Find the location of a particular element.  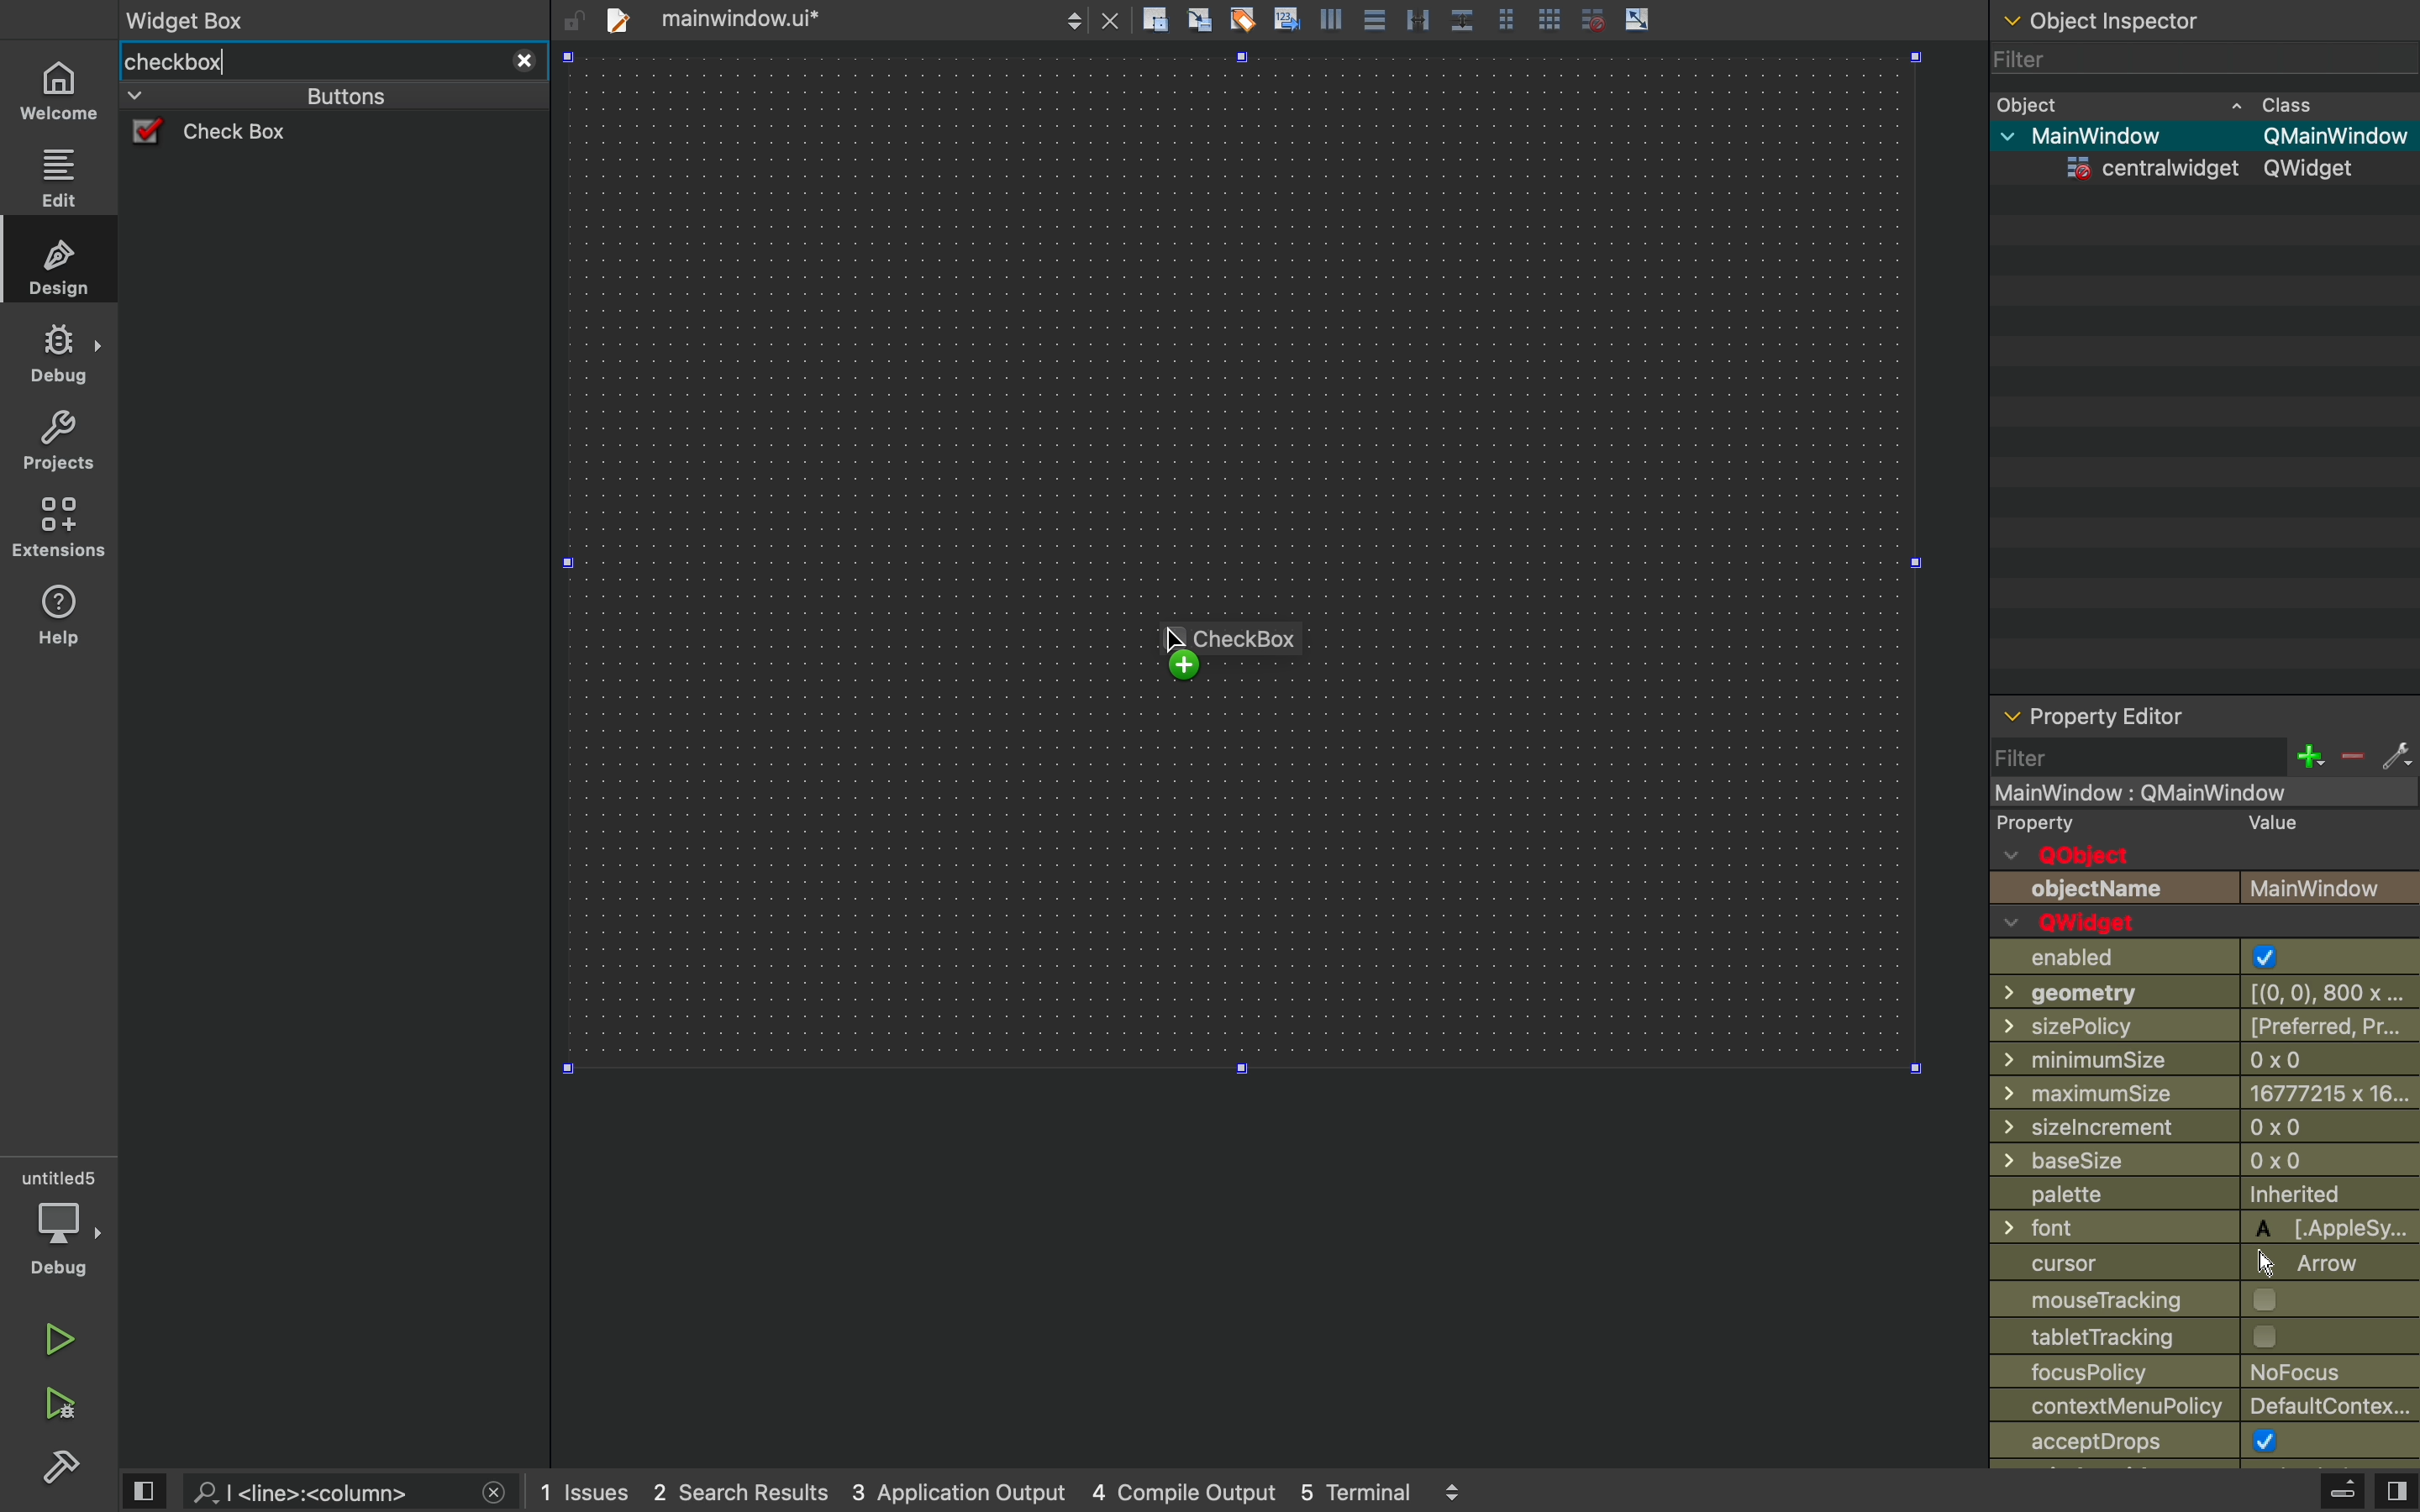

cursor is located at coordinates (1177, 650).